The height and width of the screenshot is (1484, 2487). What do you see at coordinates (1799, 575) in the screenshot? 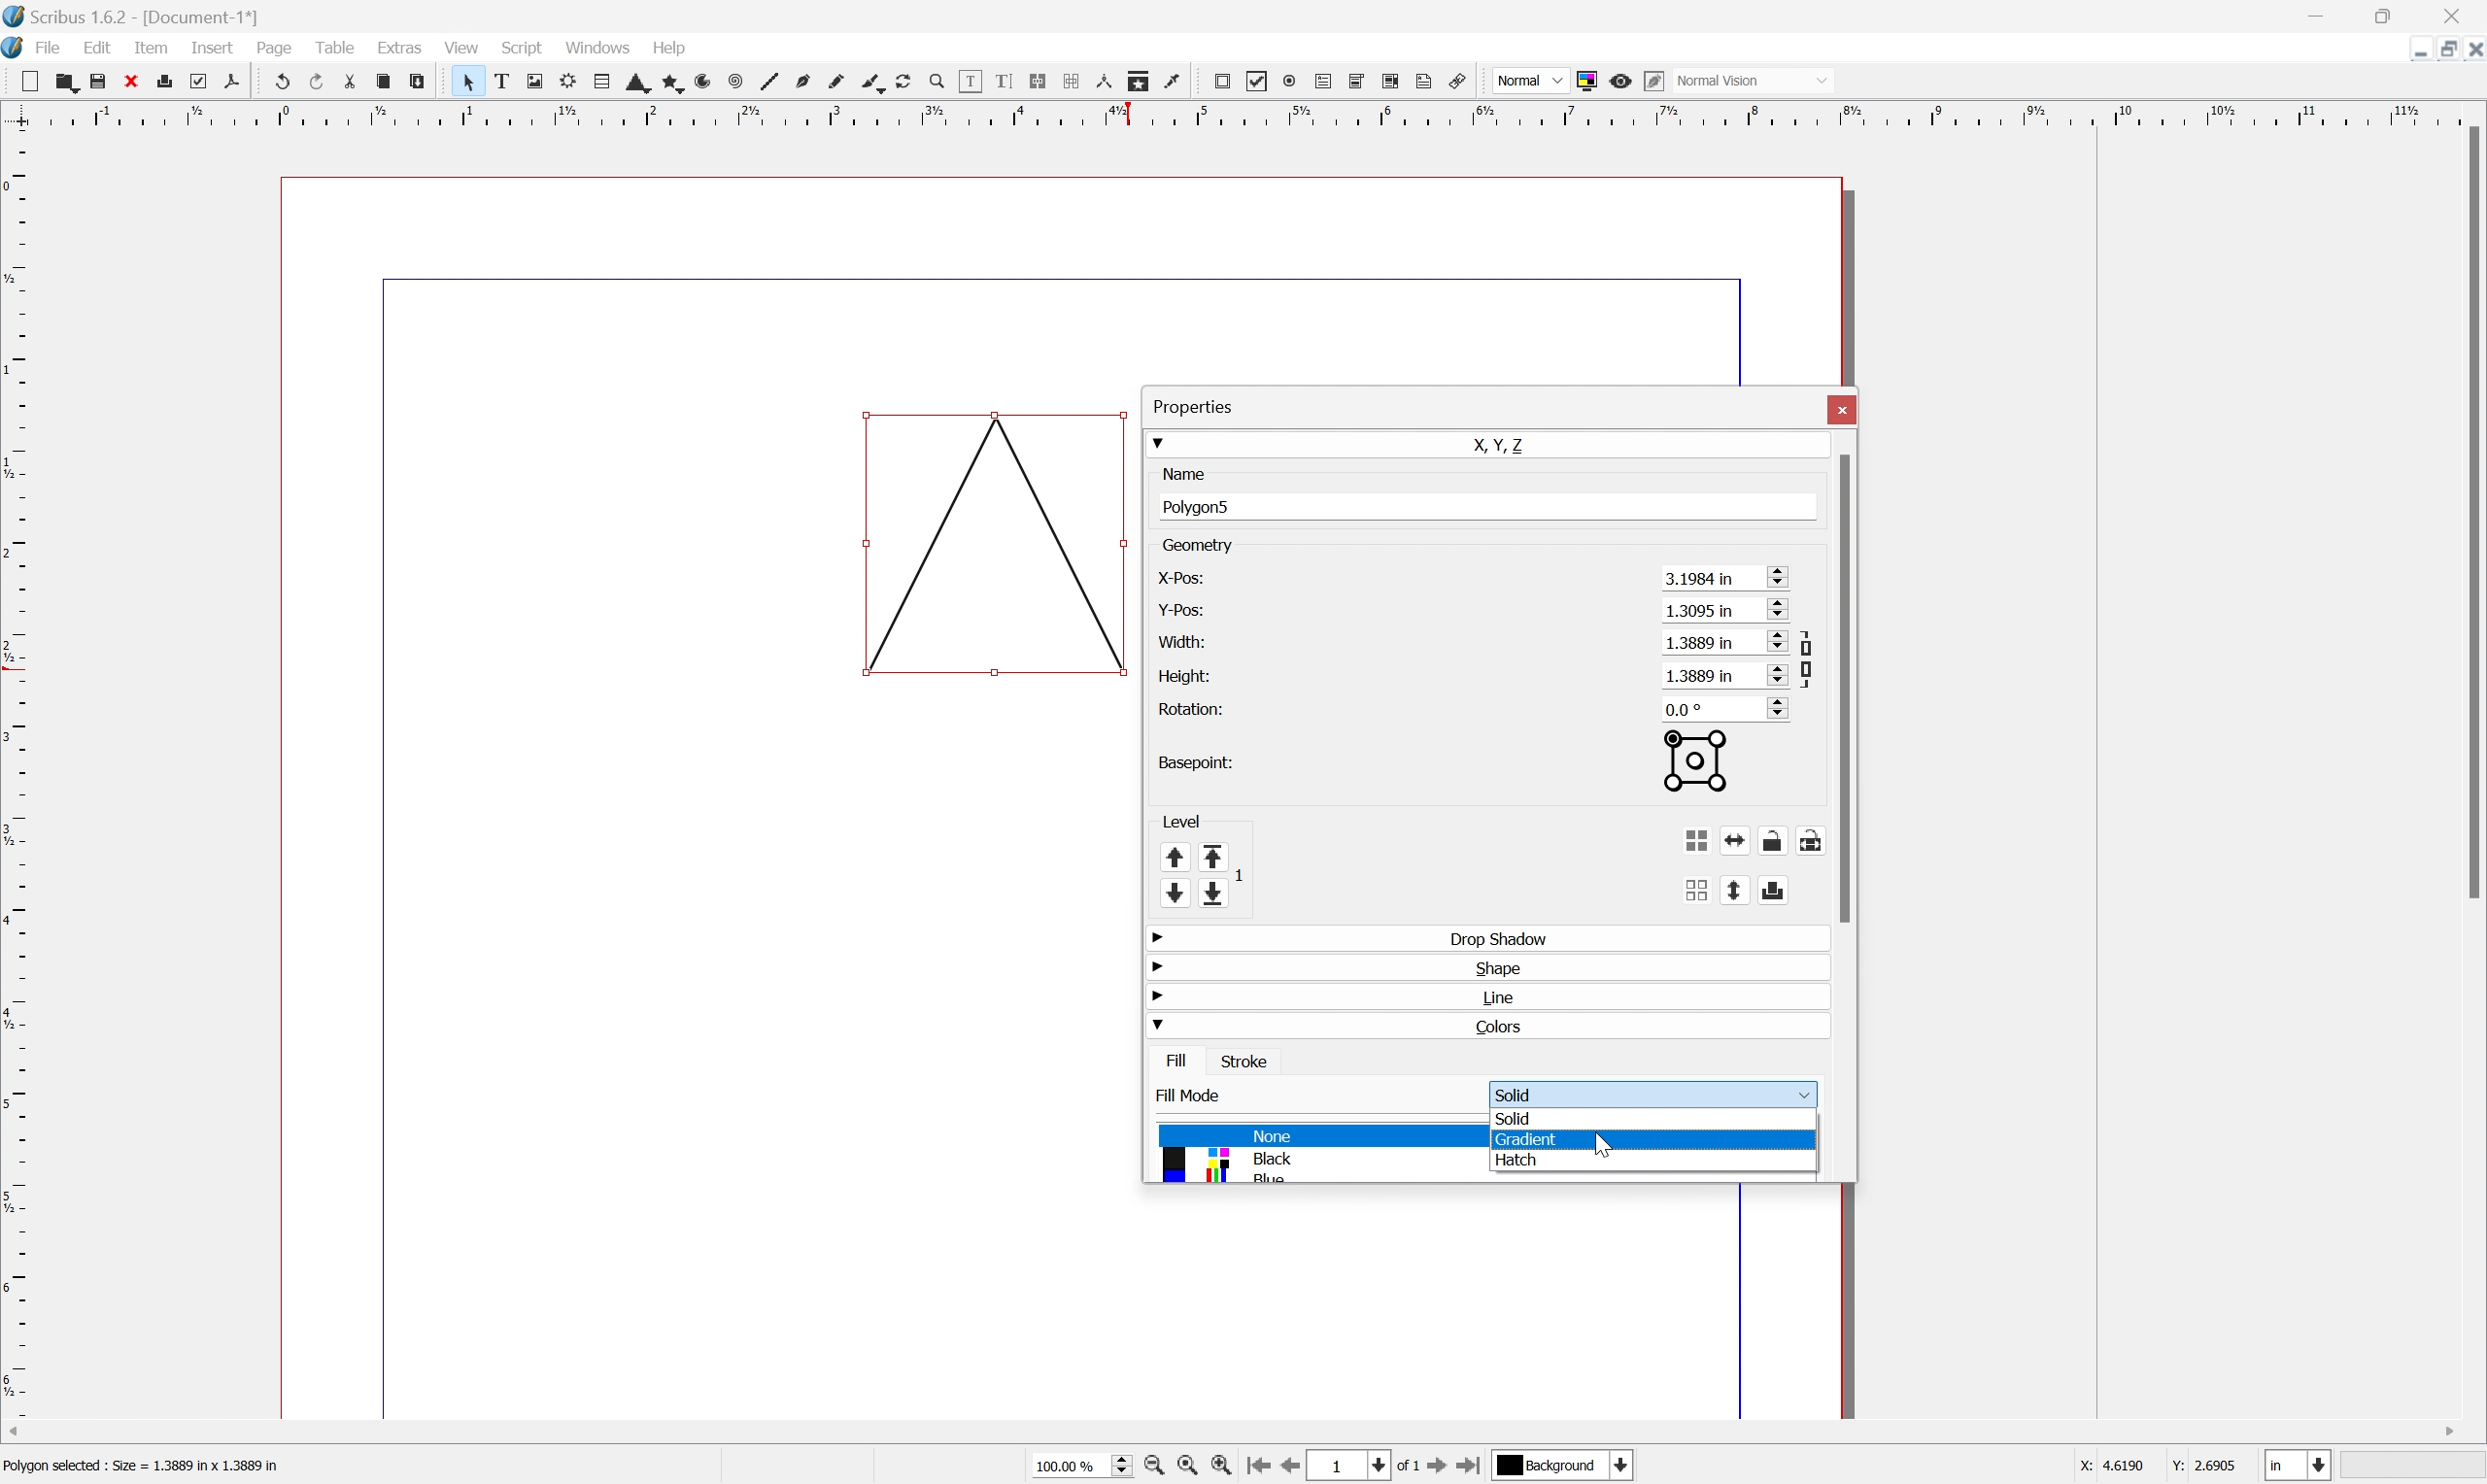
I see `Scroll` at bounding box center [1799, 575].